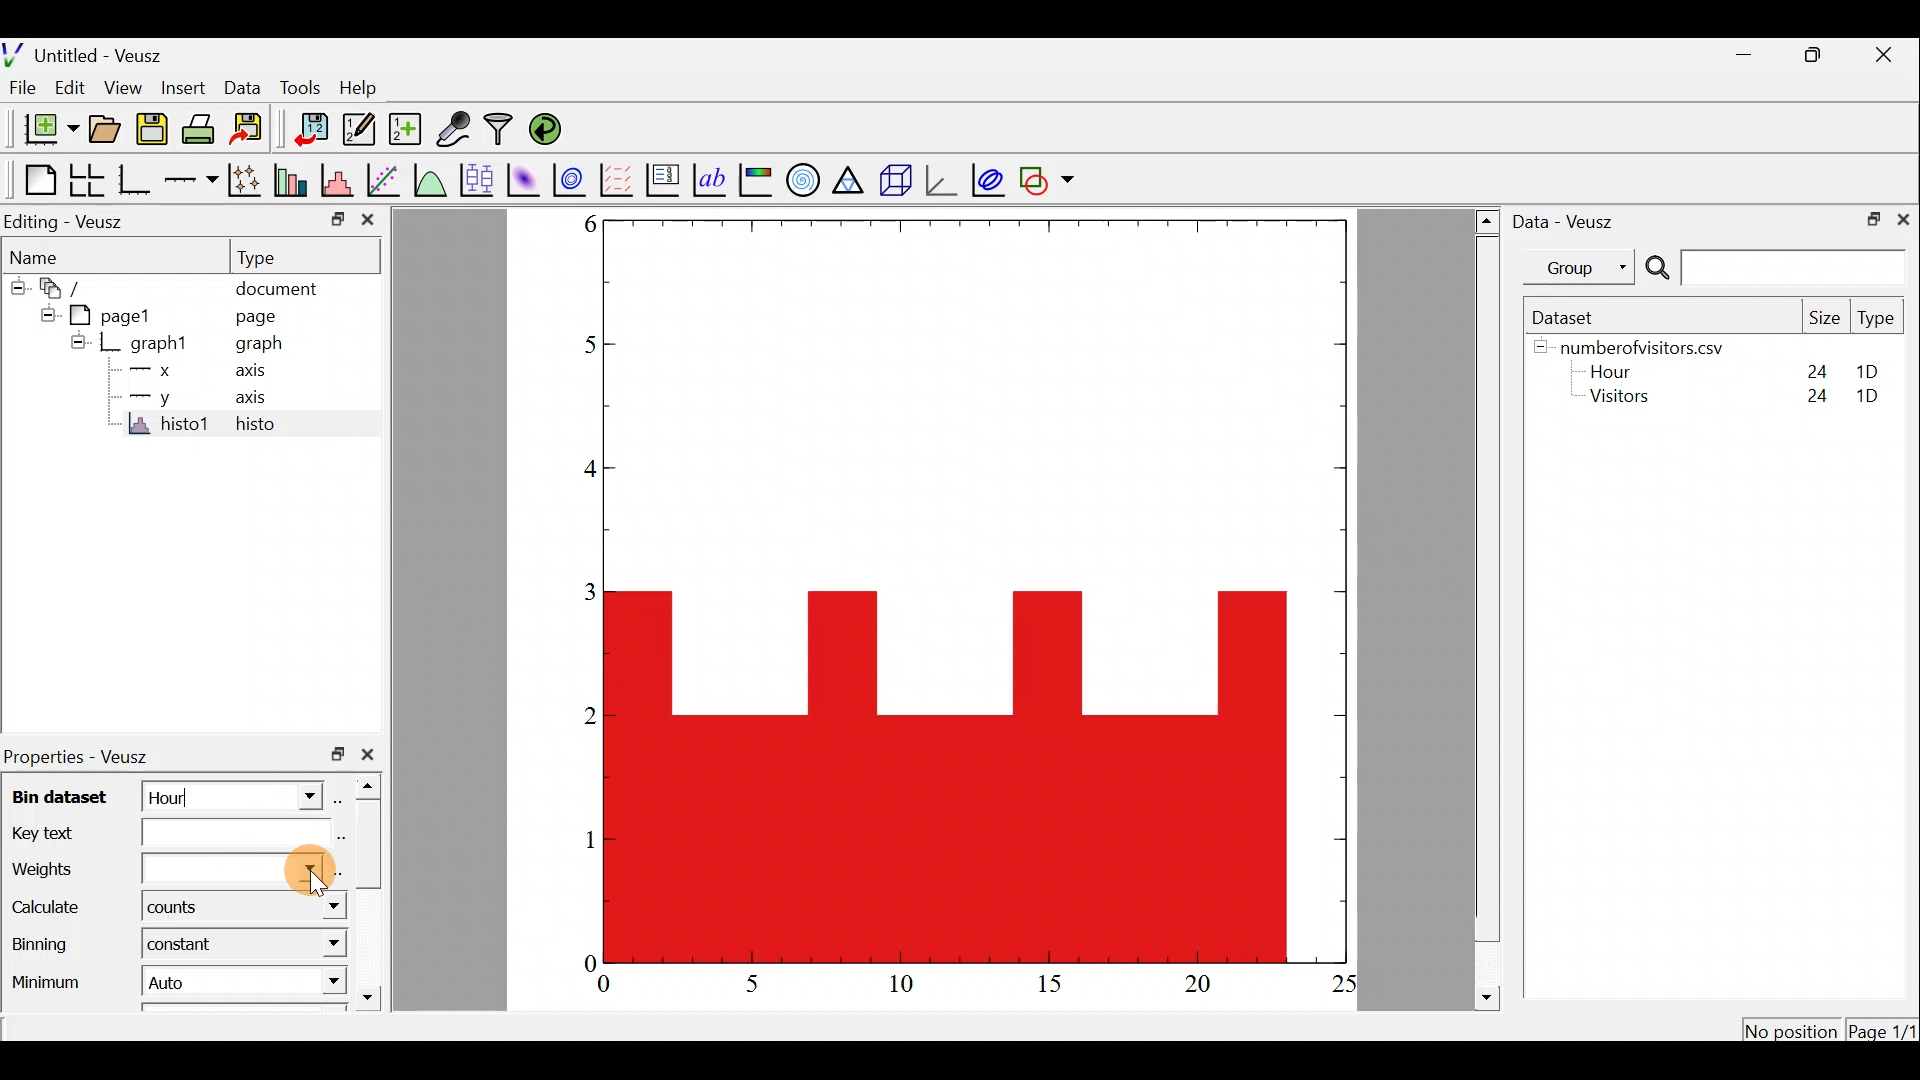  What do you see at coordinates (368, 221) in the screenshot?
I see `close` at bounding box center [368, 221].